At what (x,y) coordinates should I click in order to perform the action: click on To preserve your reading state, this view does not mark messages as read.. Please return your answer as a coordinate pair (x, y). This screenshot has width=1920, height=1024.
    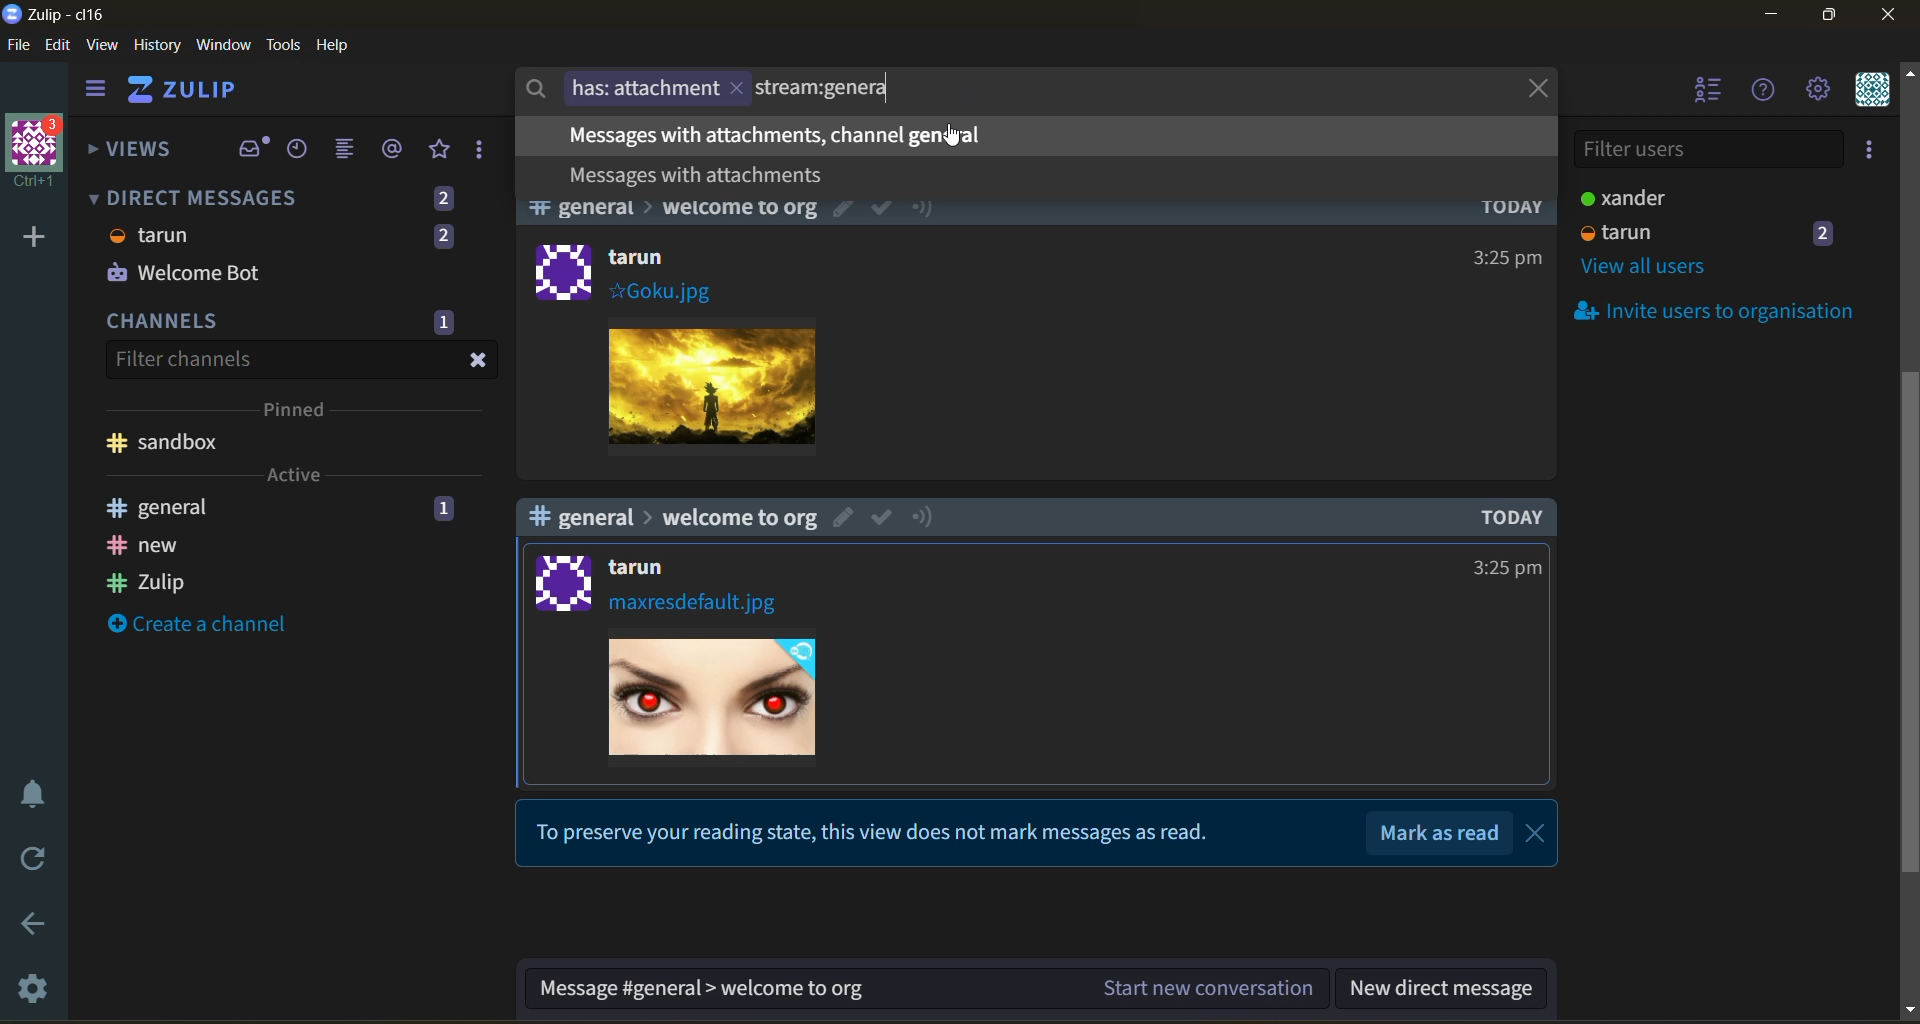
    Looking at the image, I should click on (879, 835).